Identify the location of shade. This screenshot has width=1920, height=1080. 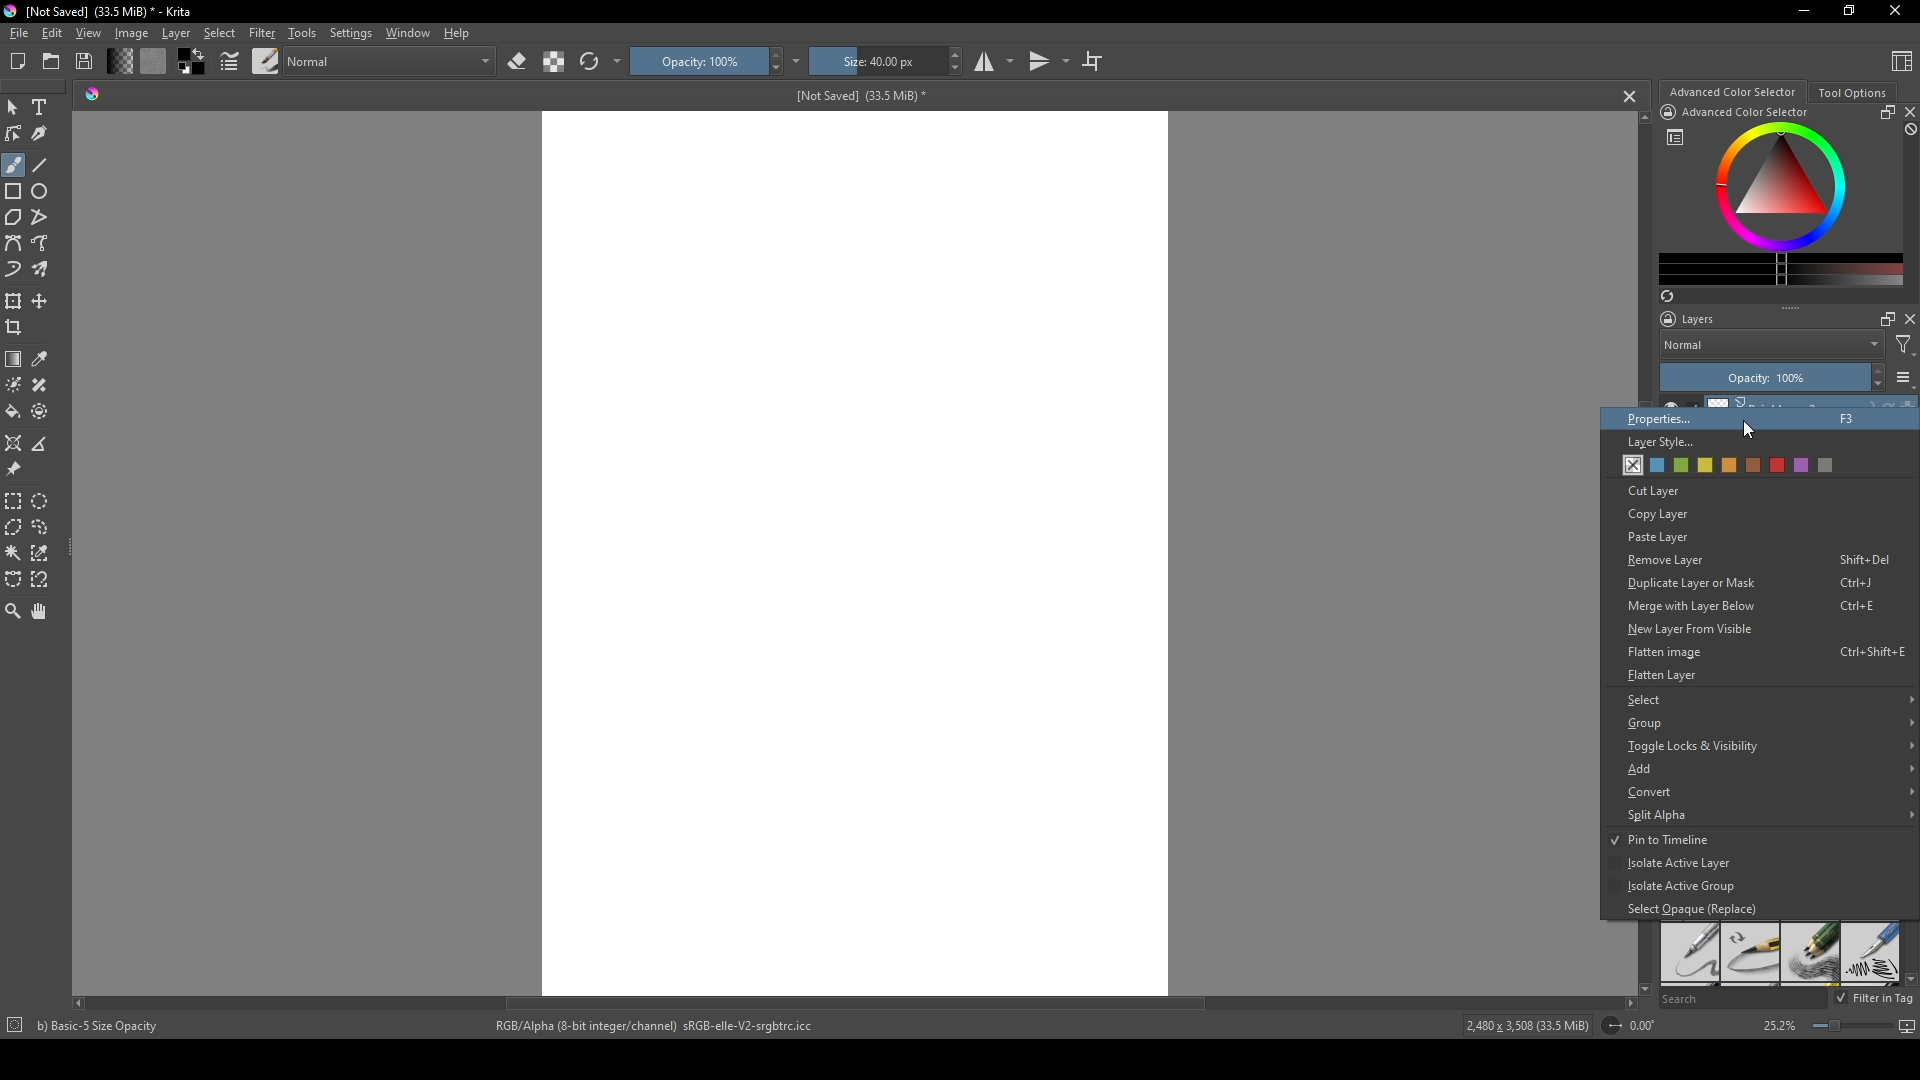
(92, 93).